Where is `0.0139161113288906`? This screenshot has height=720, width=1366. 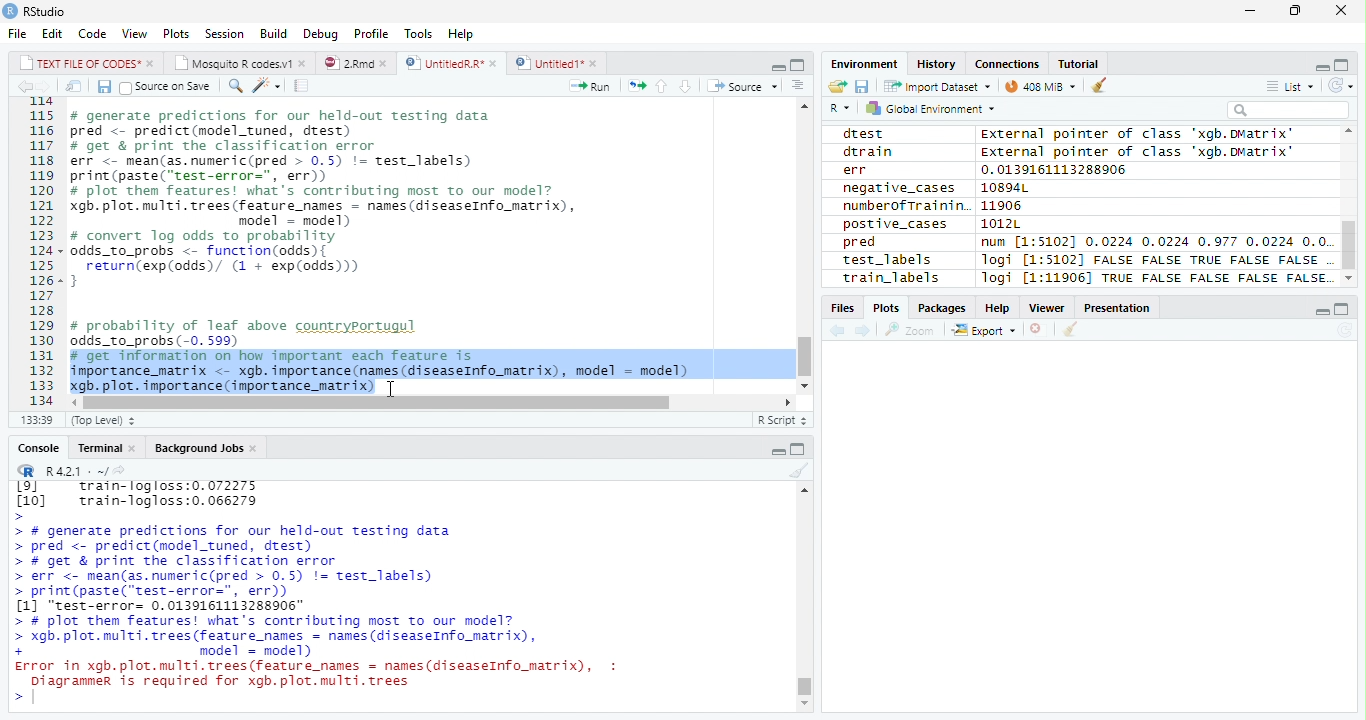
0.0139161113288906 is located at coordinates (1057, 169).